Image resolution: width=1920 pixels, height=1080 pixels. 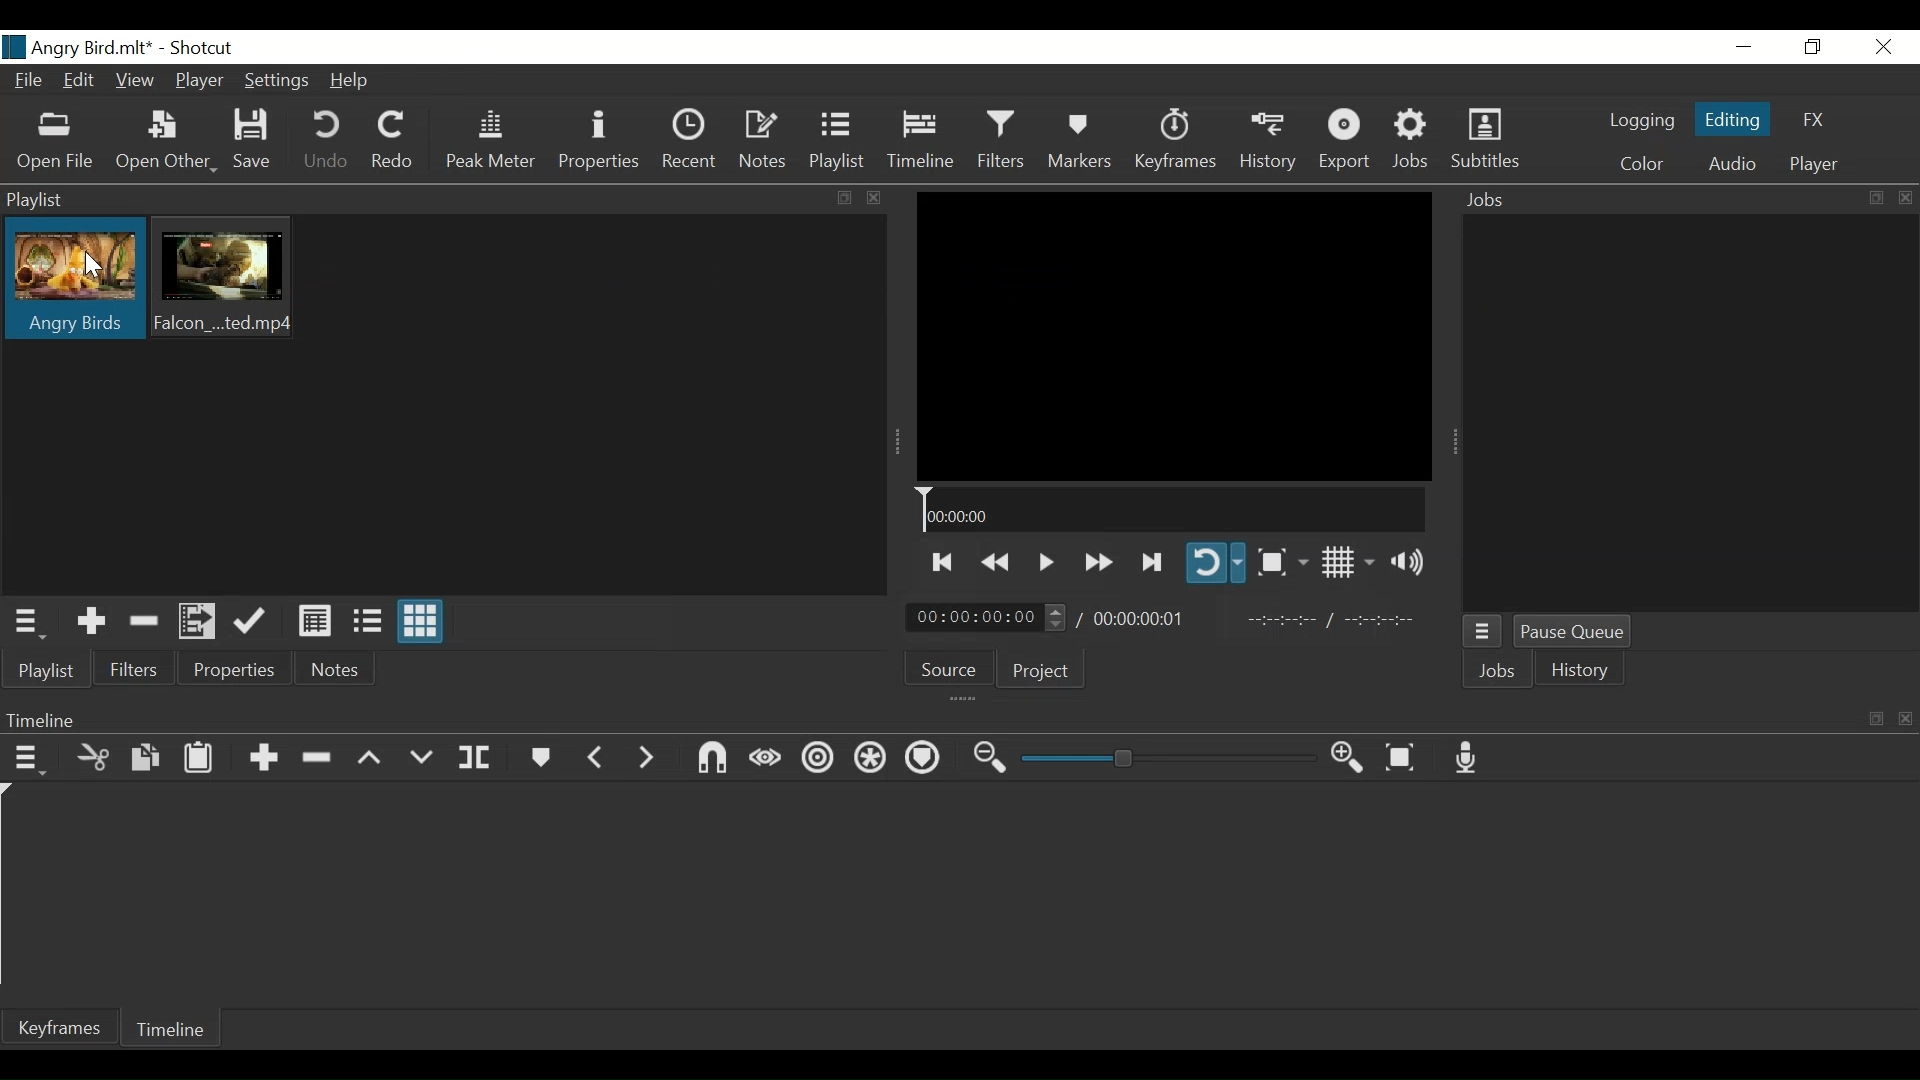 I want to click on Next Marker, so click(x=646, y=757).